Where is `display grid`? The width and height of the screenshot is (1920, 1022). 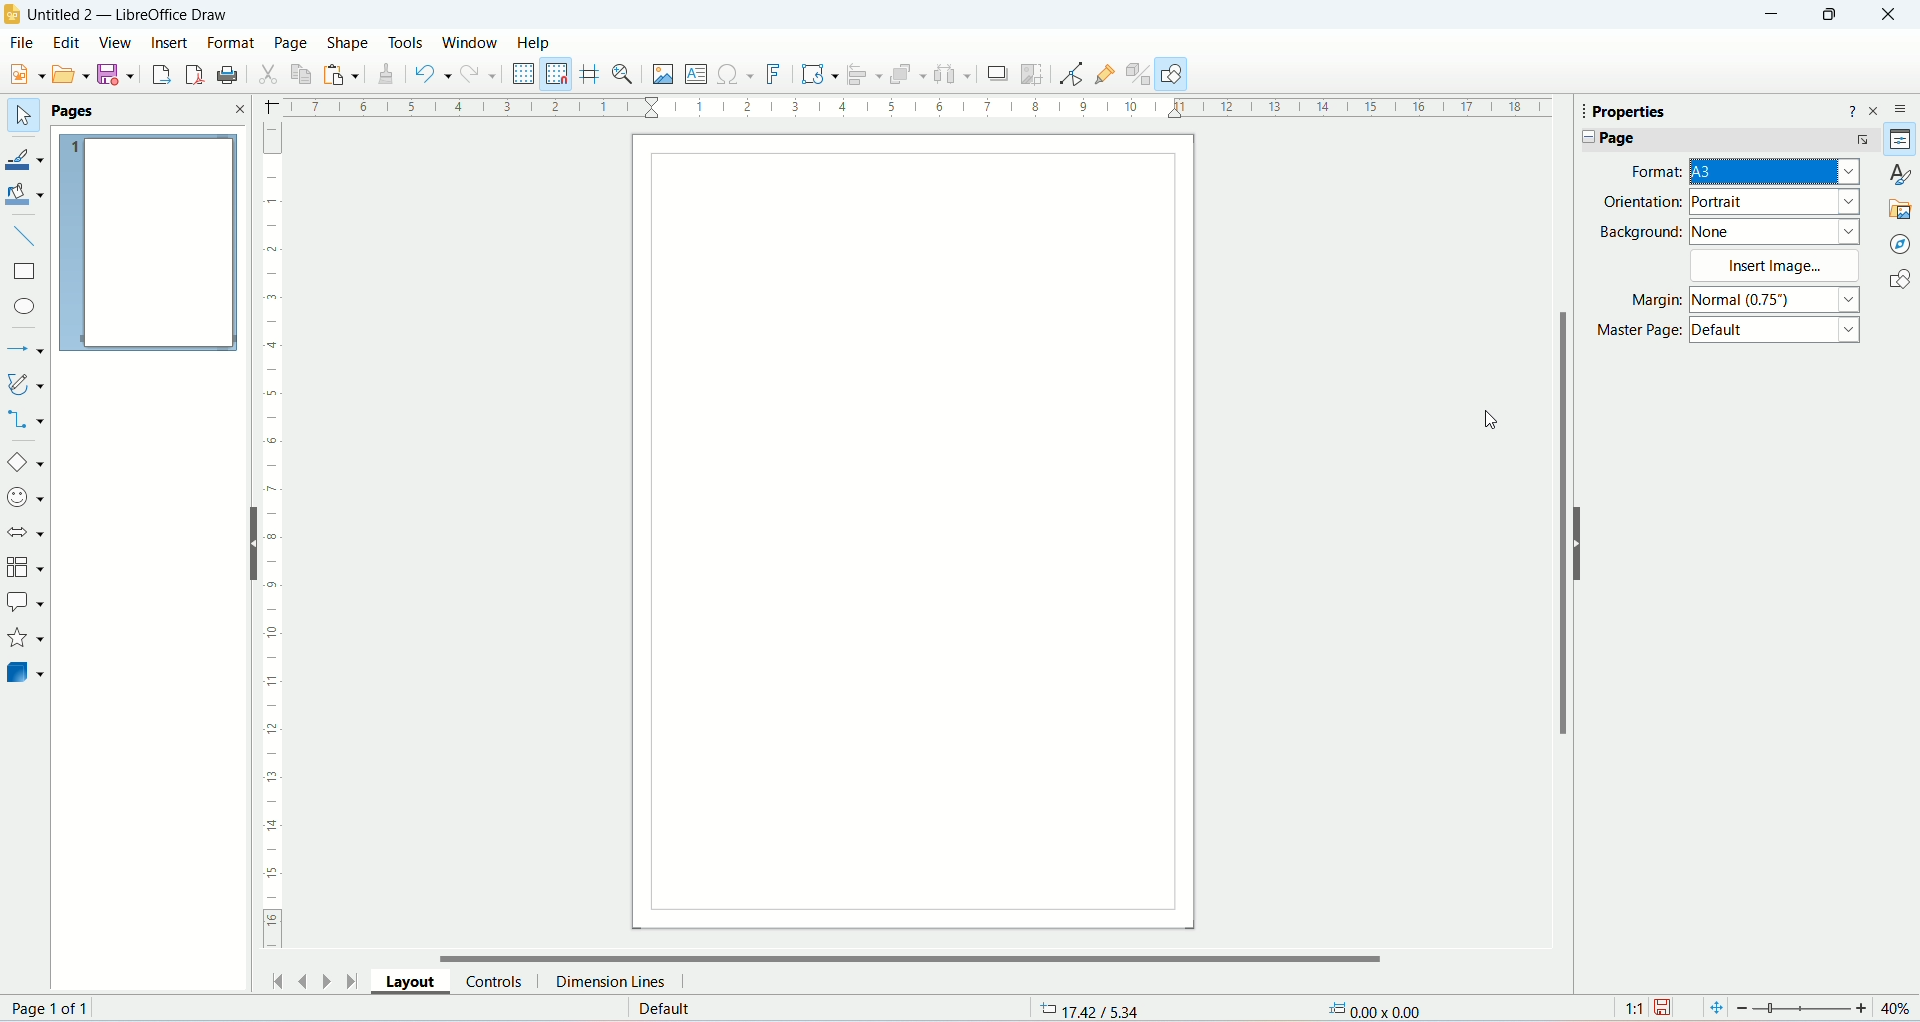
display grid is located at coordinates (523, 71).